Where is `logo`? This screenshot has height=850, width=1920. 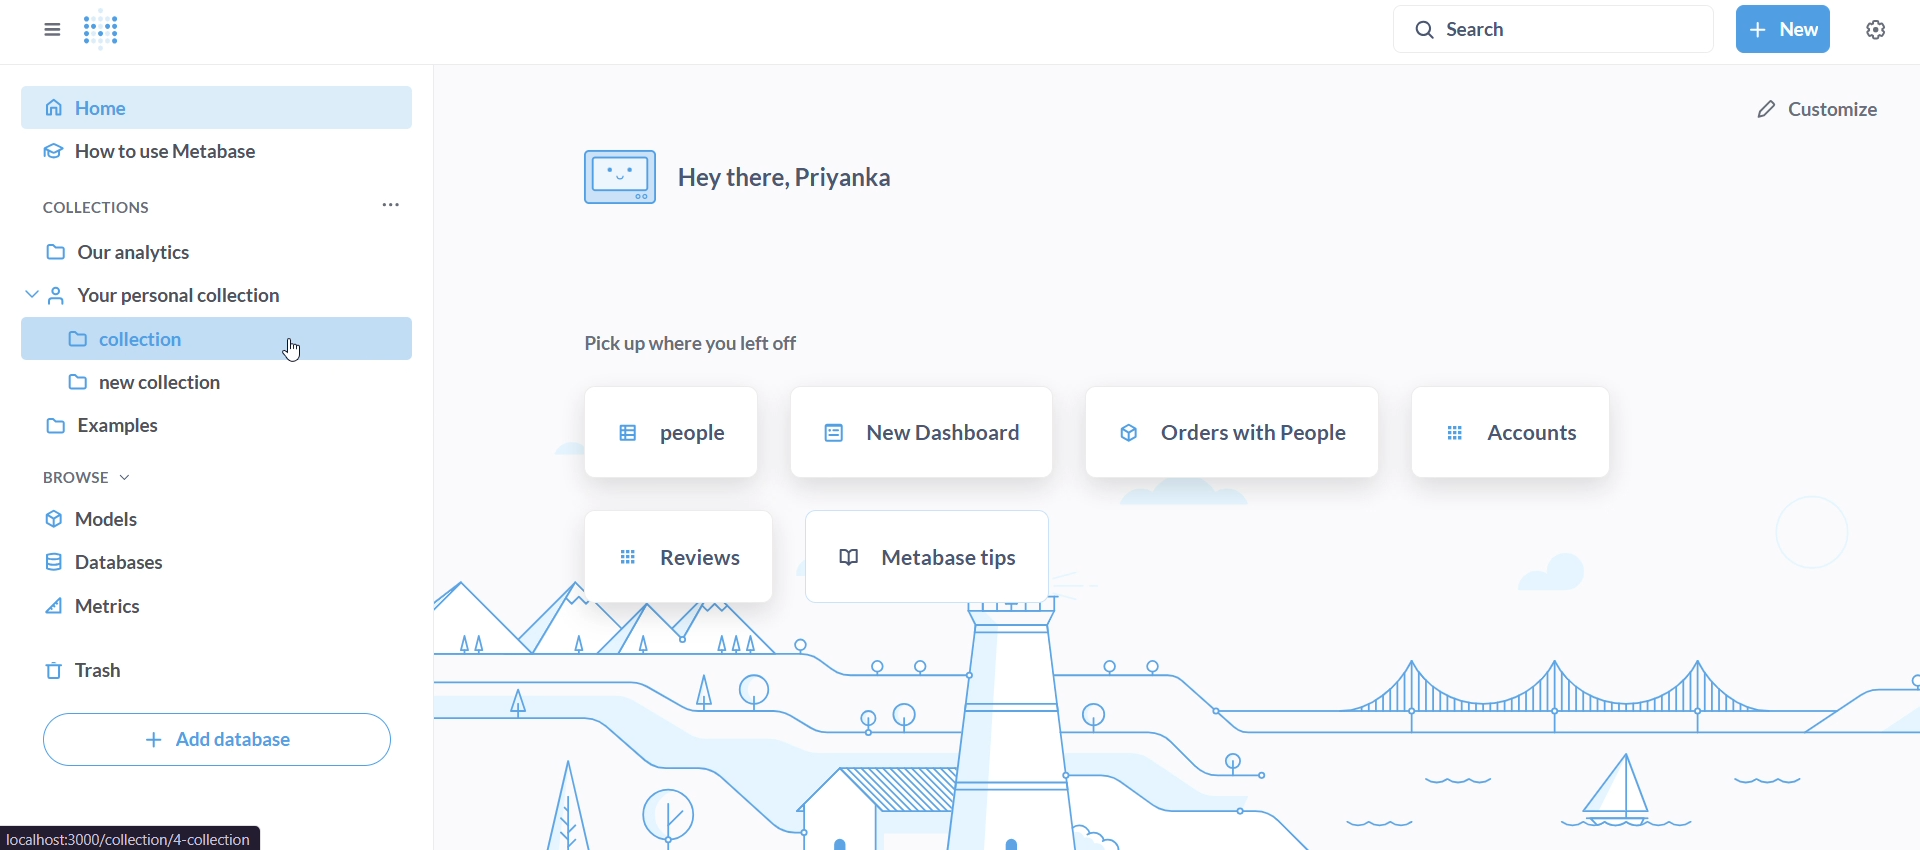 logo is located at coordinates (105, 31).